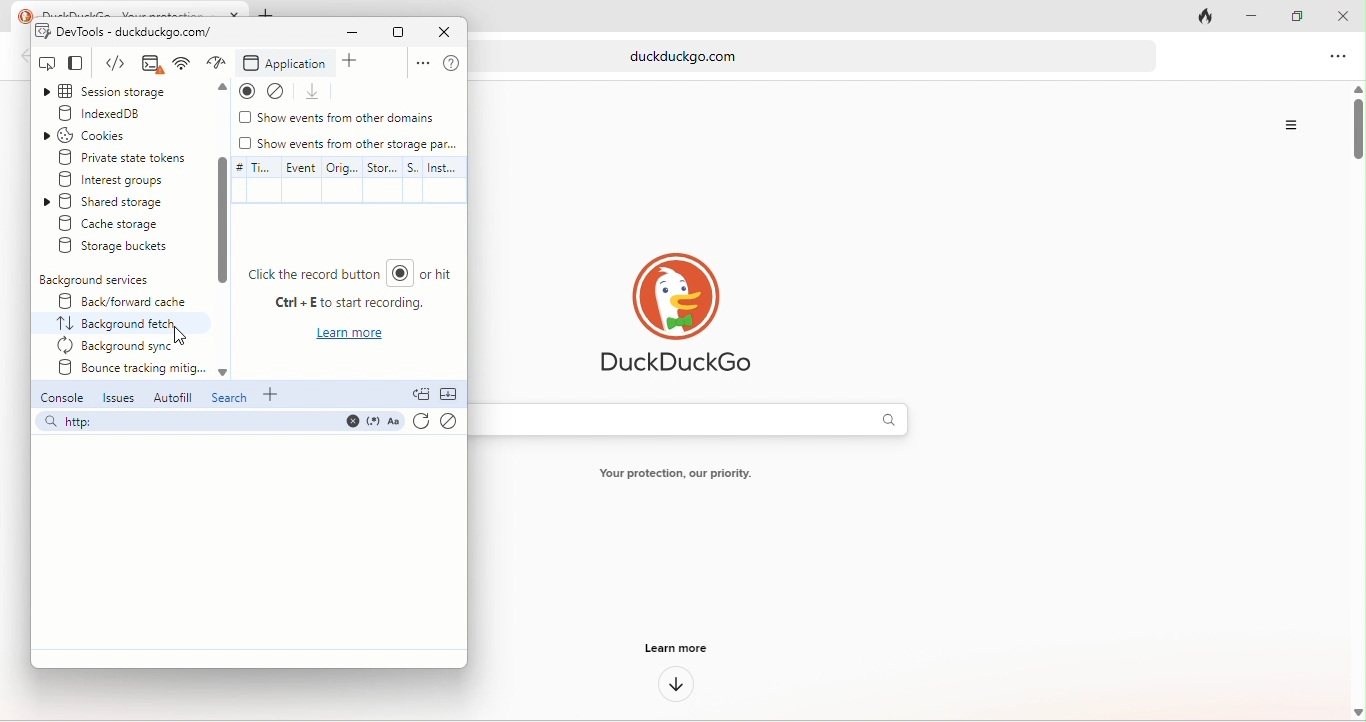  I want to click on option, so click(1340, 58).